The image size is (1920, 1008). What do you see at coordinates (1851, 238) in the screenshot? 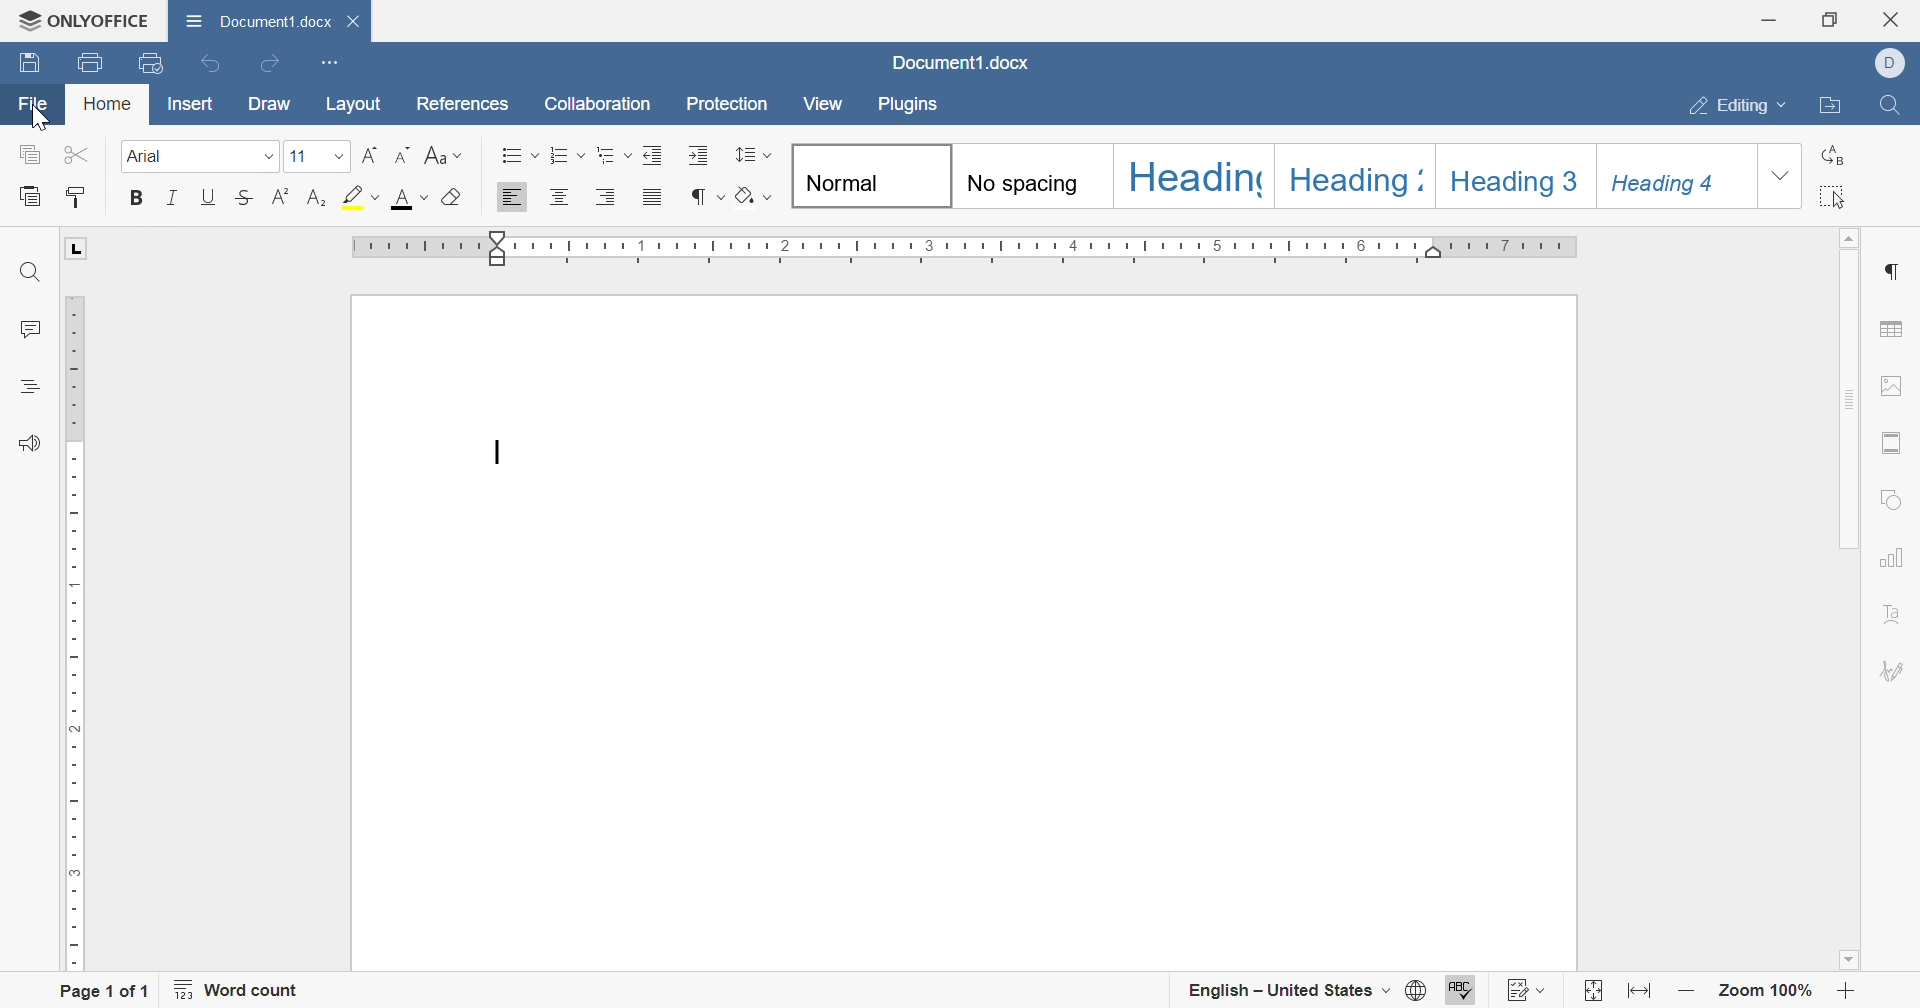
I see `scroll up` at bounding box center [1851, 238].